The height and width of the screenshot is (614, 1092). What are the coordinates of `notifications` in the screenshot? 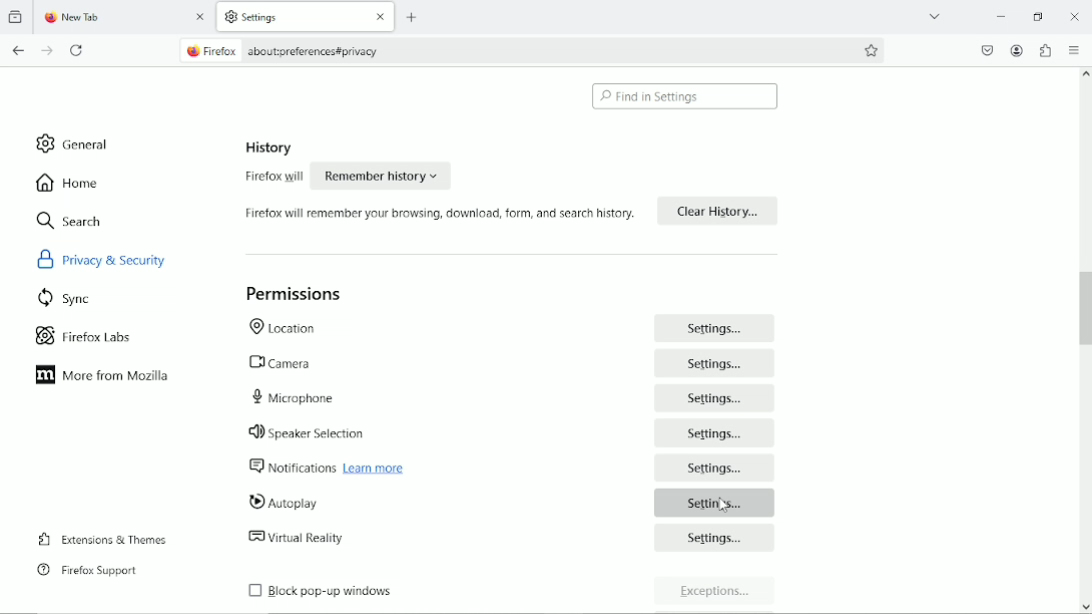 It's located at (290, 468).